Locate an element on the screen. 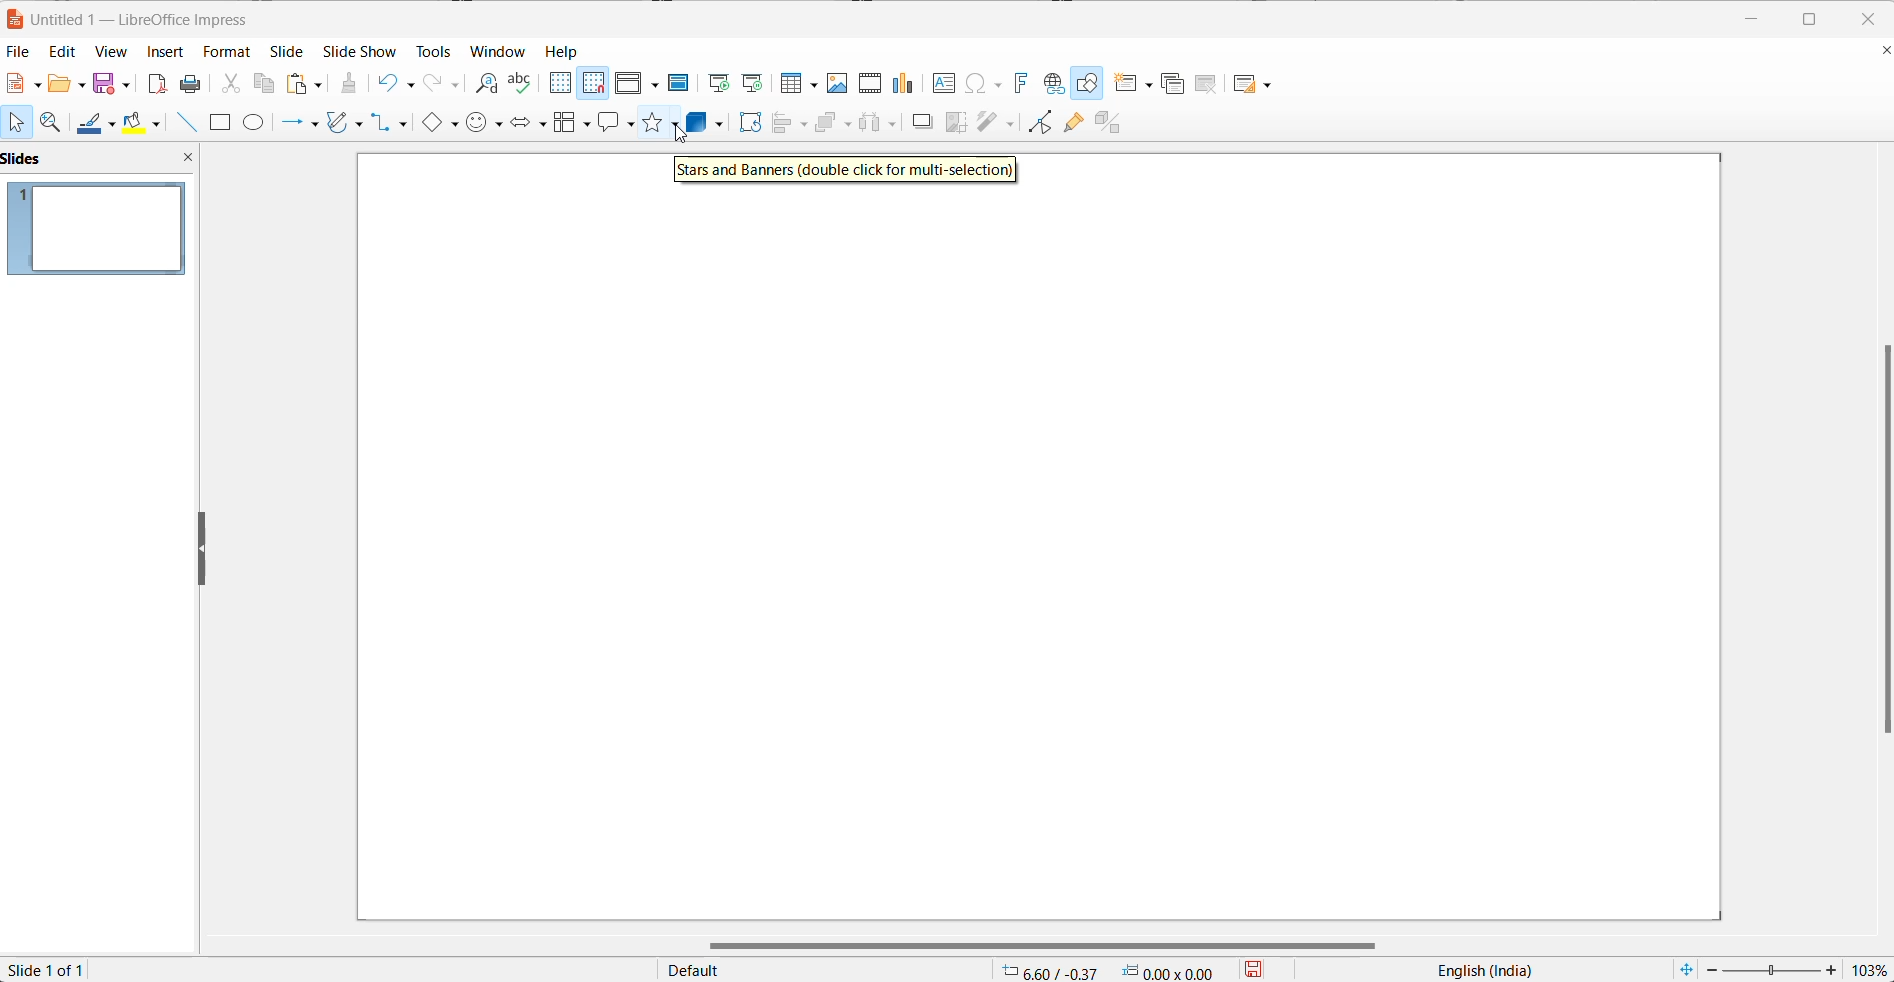 Image resolution: width=1894 pixels, height=982 pixels. insert table is located at coordinates (796, 85).